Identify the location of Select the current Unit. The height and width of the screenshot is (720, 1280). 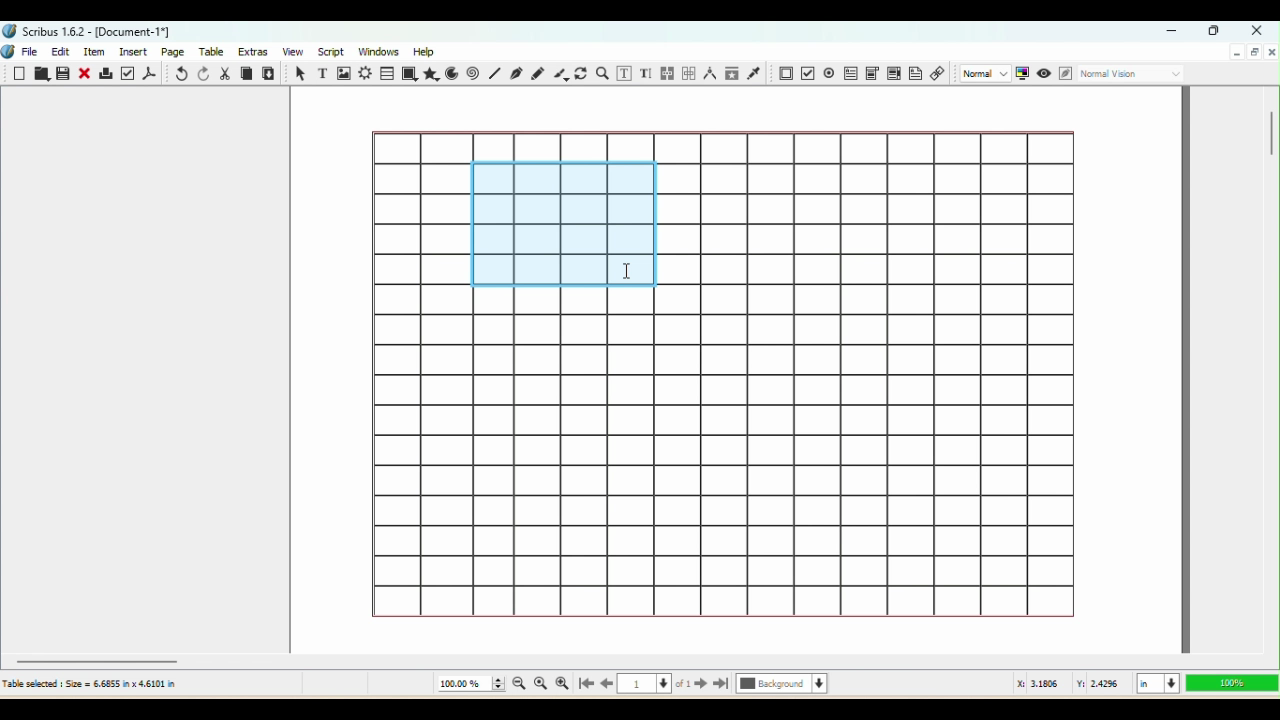
(1156, 684).